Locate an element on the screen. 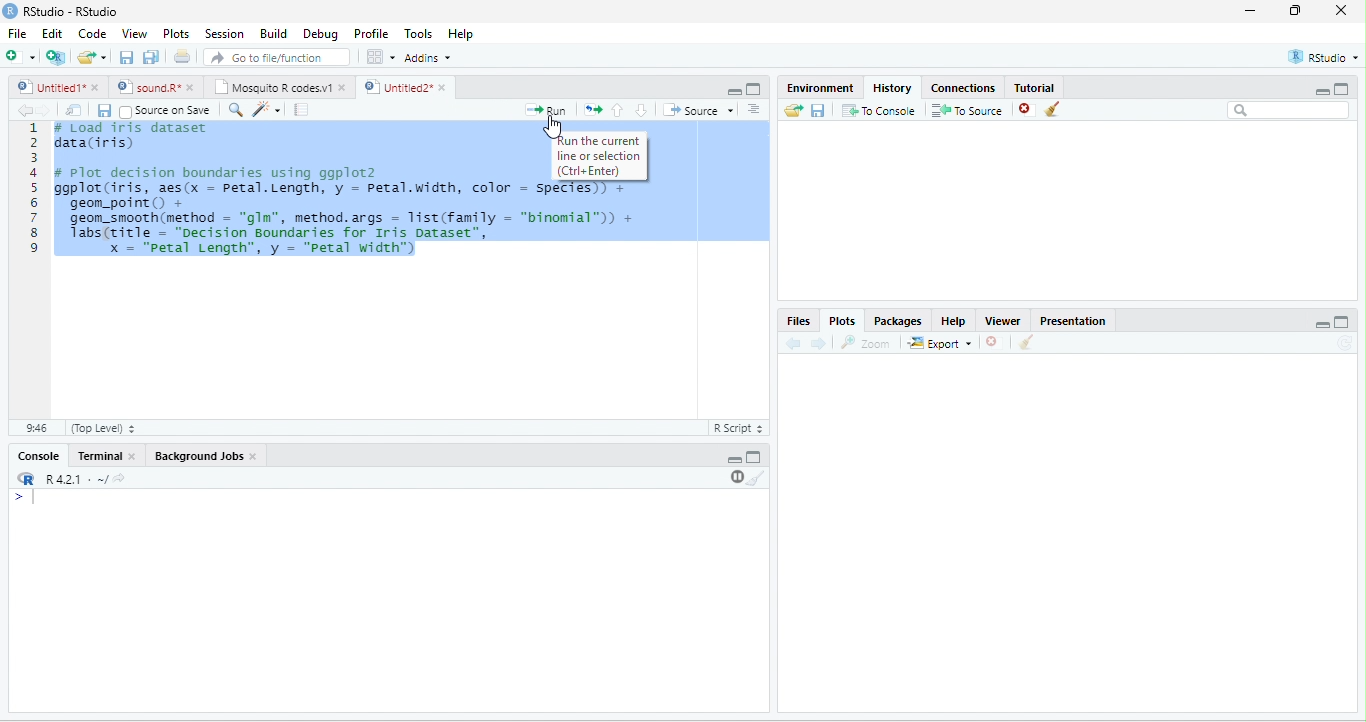 This screenshot has width=1366, height=722. Untitled is located at coordinates (49, 87).